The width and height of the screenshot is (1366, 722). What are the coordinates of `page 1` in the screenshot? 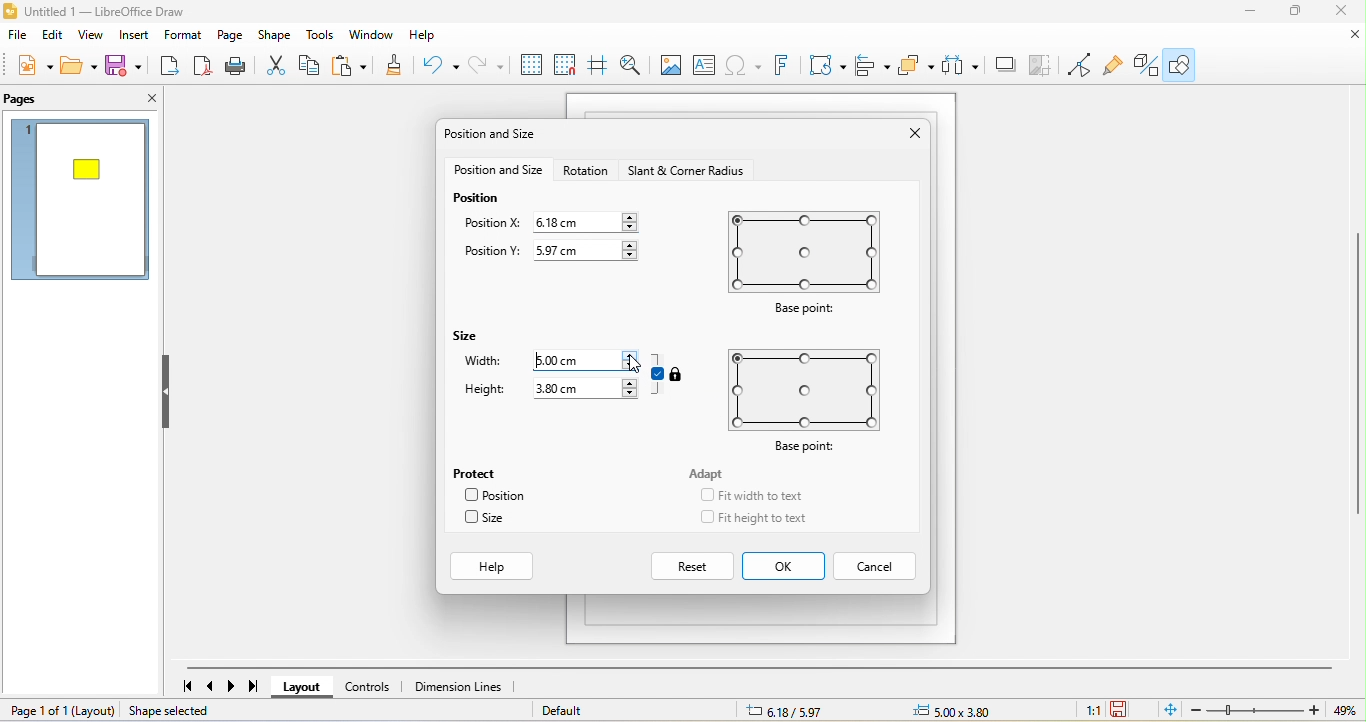 It's located at (82, 204).